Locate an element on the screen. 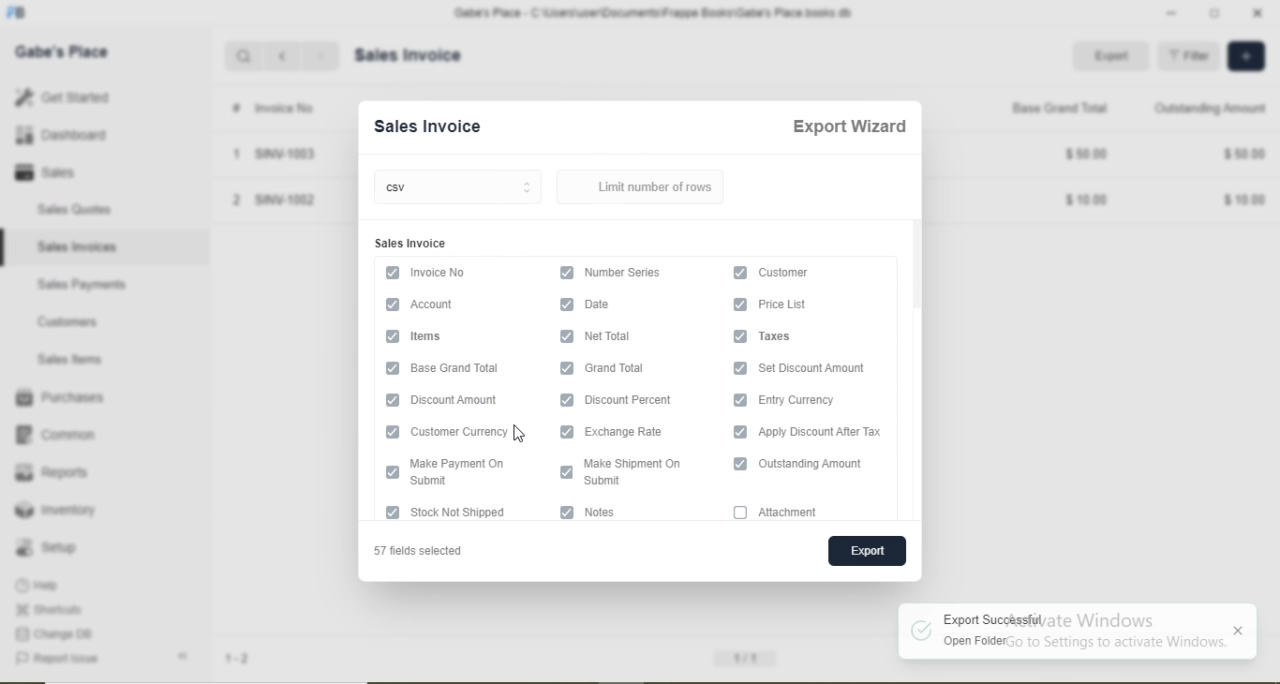 The height and width of the screenshot is (684, 1280). $1000 is located at coordinates (1088, 202).